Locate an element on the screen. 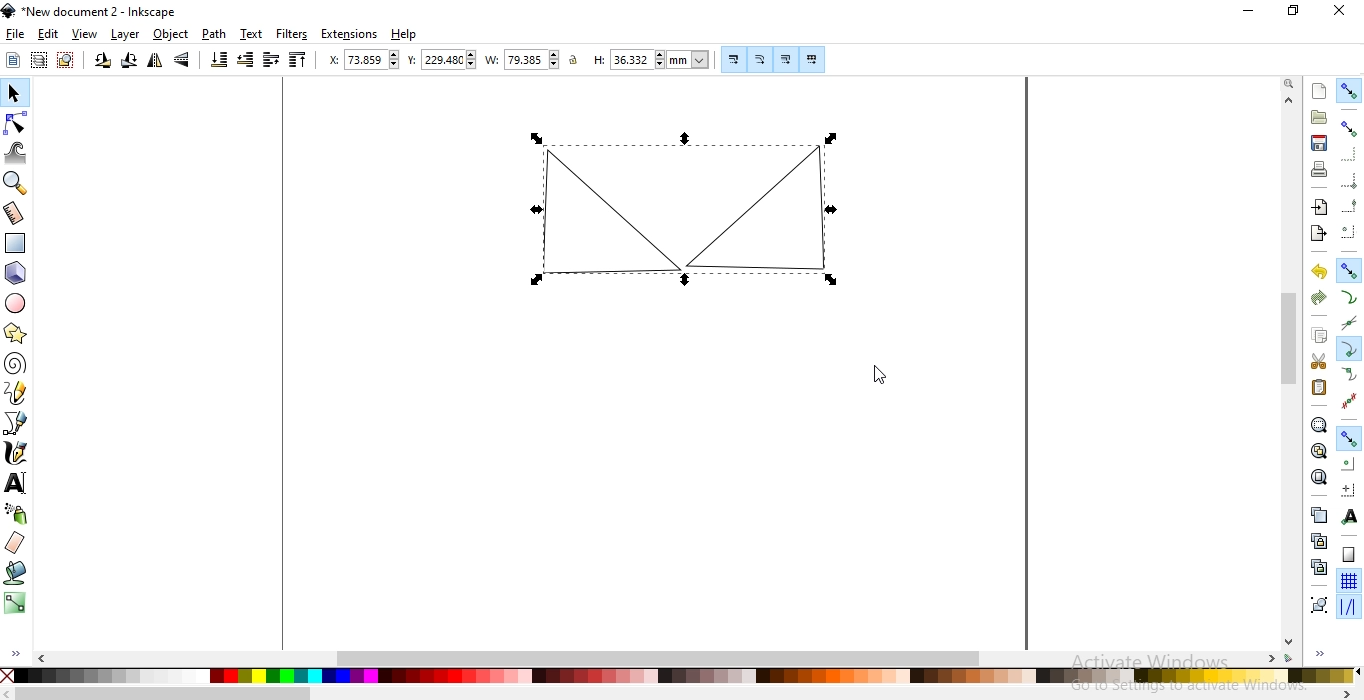 The width and height of the screenshot is (1364, 700). create stars and polygons is located at coordinates (16, 333).